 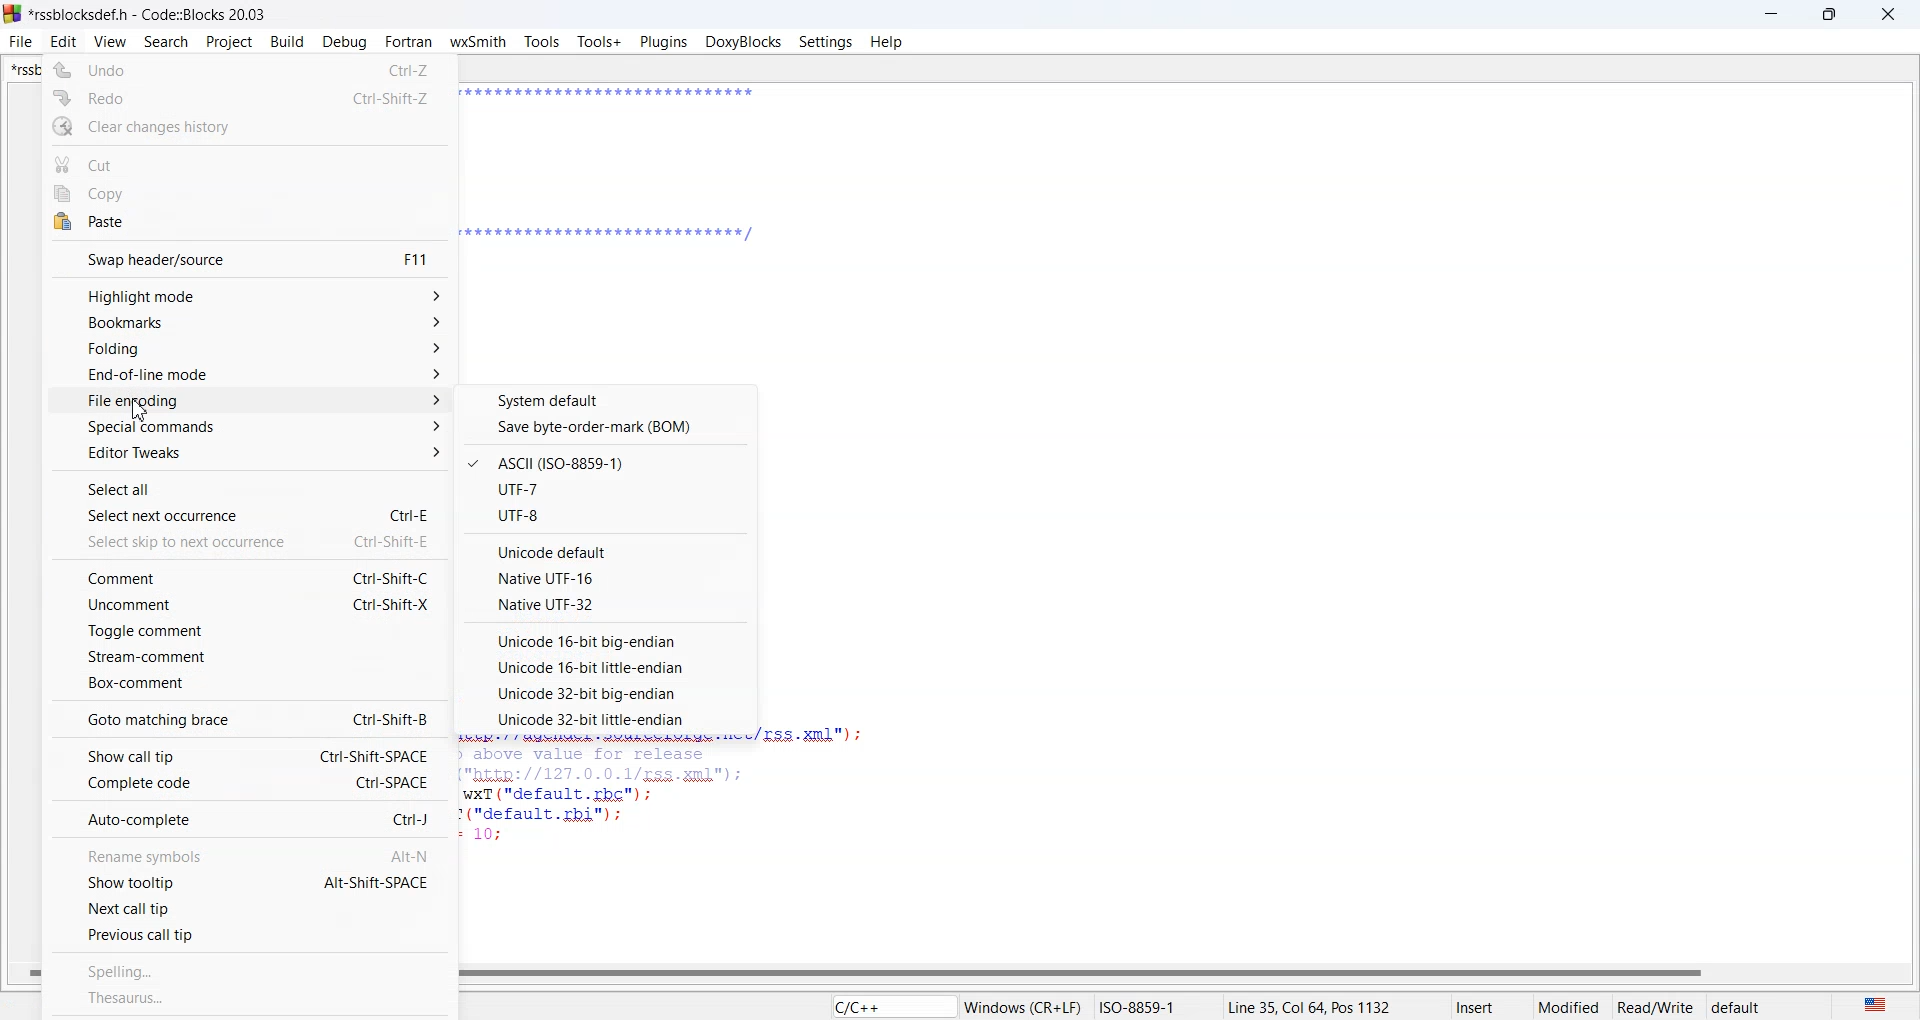 I want to click on Unicode 16-bit big ending, so click(x=604, y=640).